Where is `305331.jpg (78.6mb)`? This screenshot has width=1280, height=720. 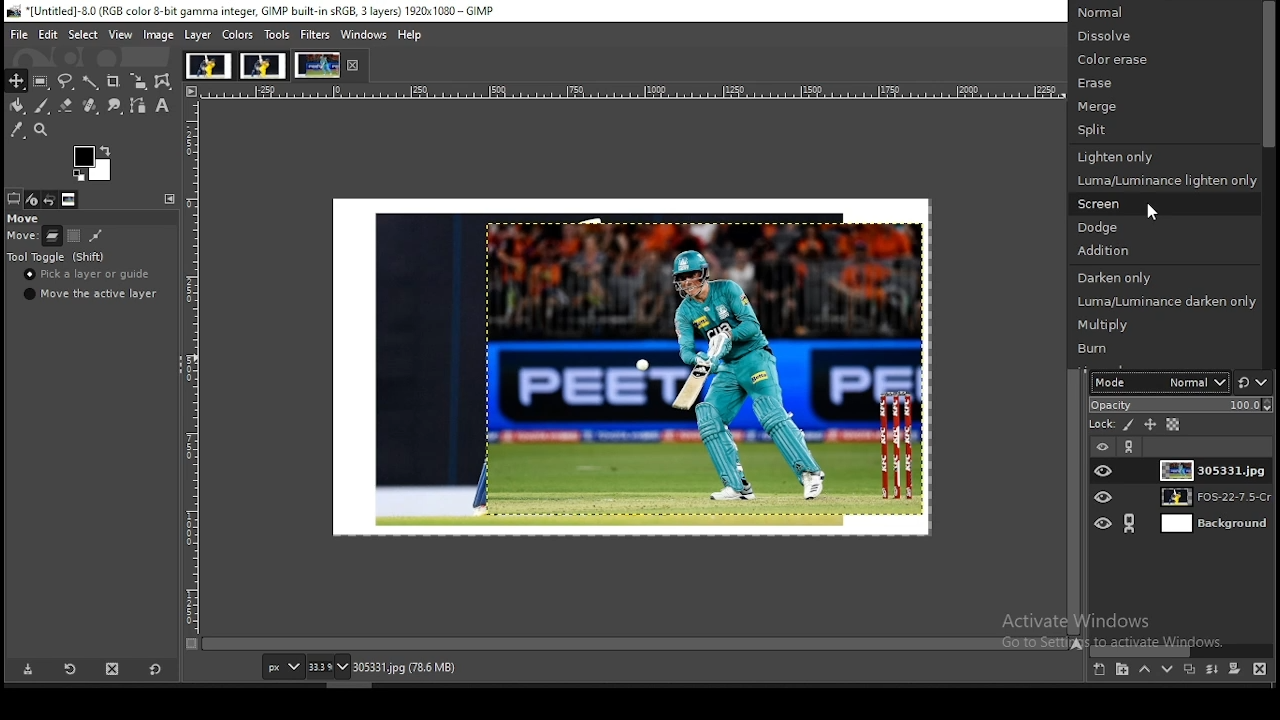 305331.jpg (78.6mb) is located at coordinates (404, 667).